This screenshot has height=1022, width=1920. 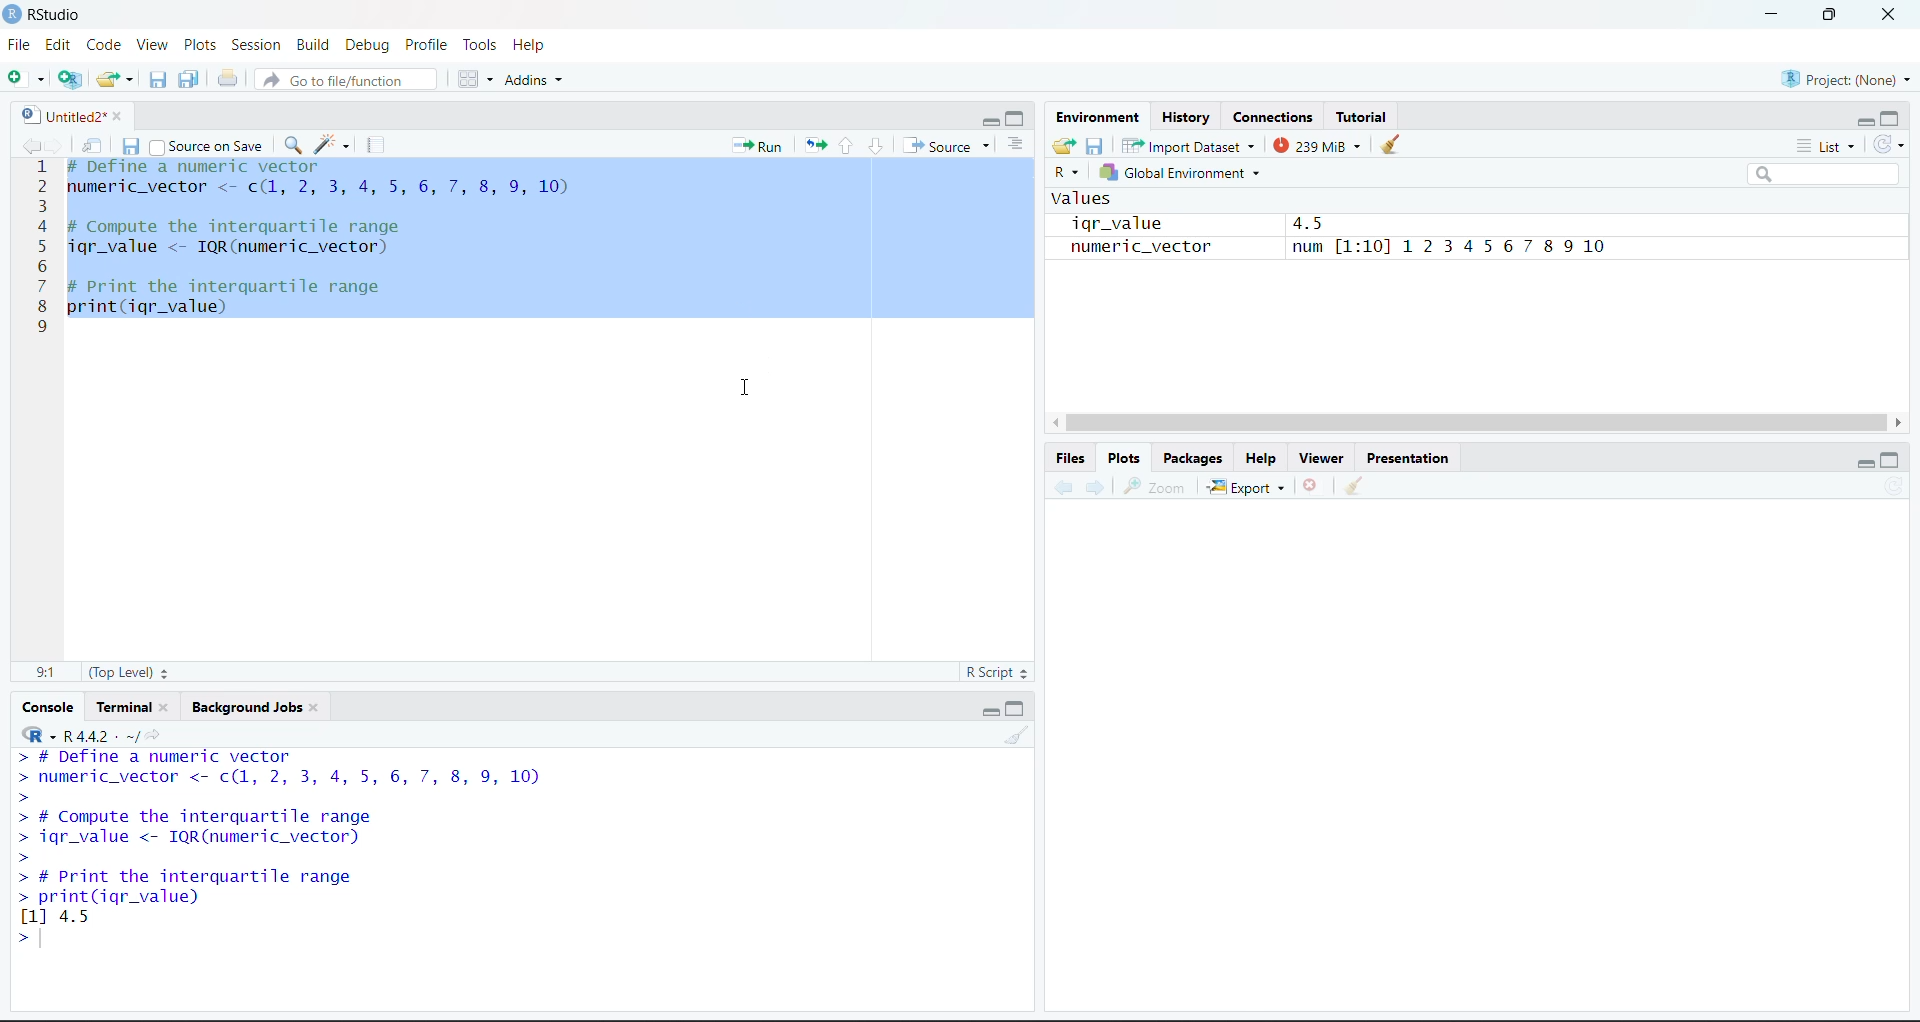 What do you see at coordinates (537, 79) in the screenshot?
I see `Addins` at bounding box center [537, 79].